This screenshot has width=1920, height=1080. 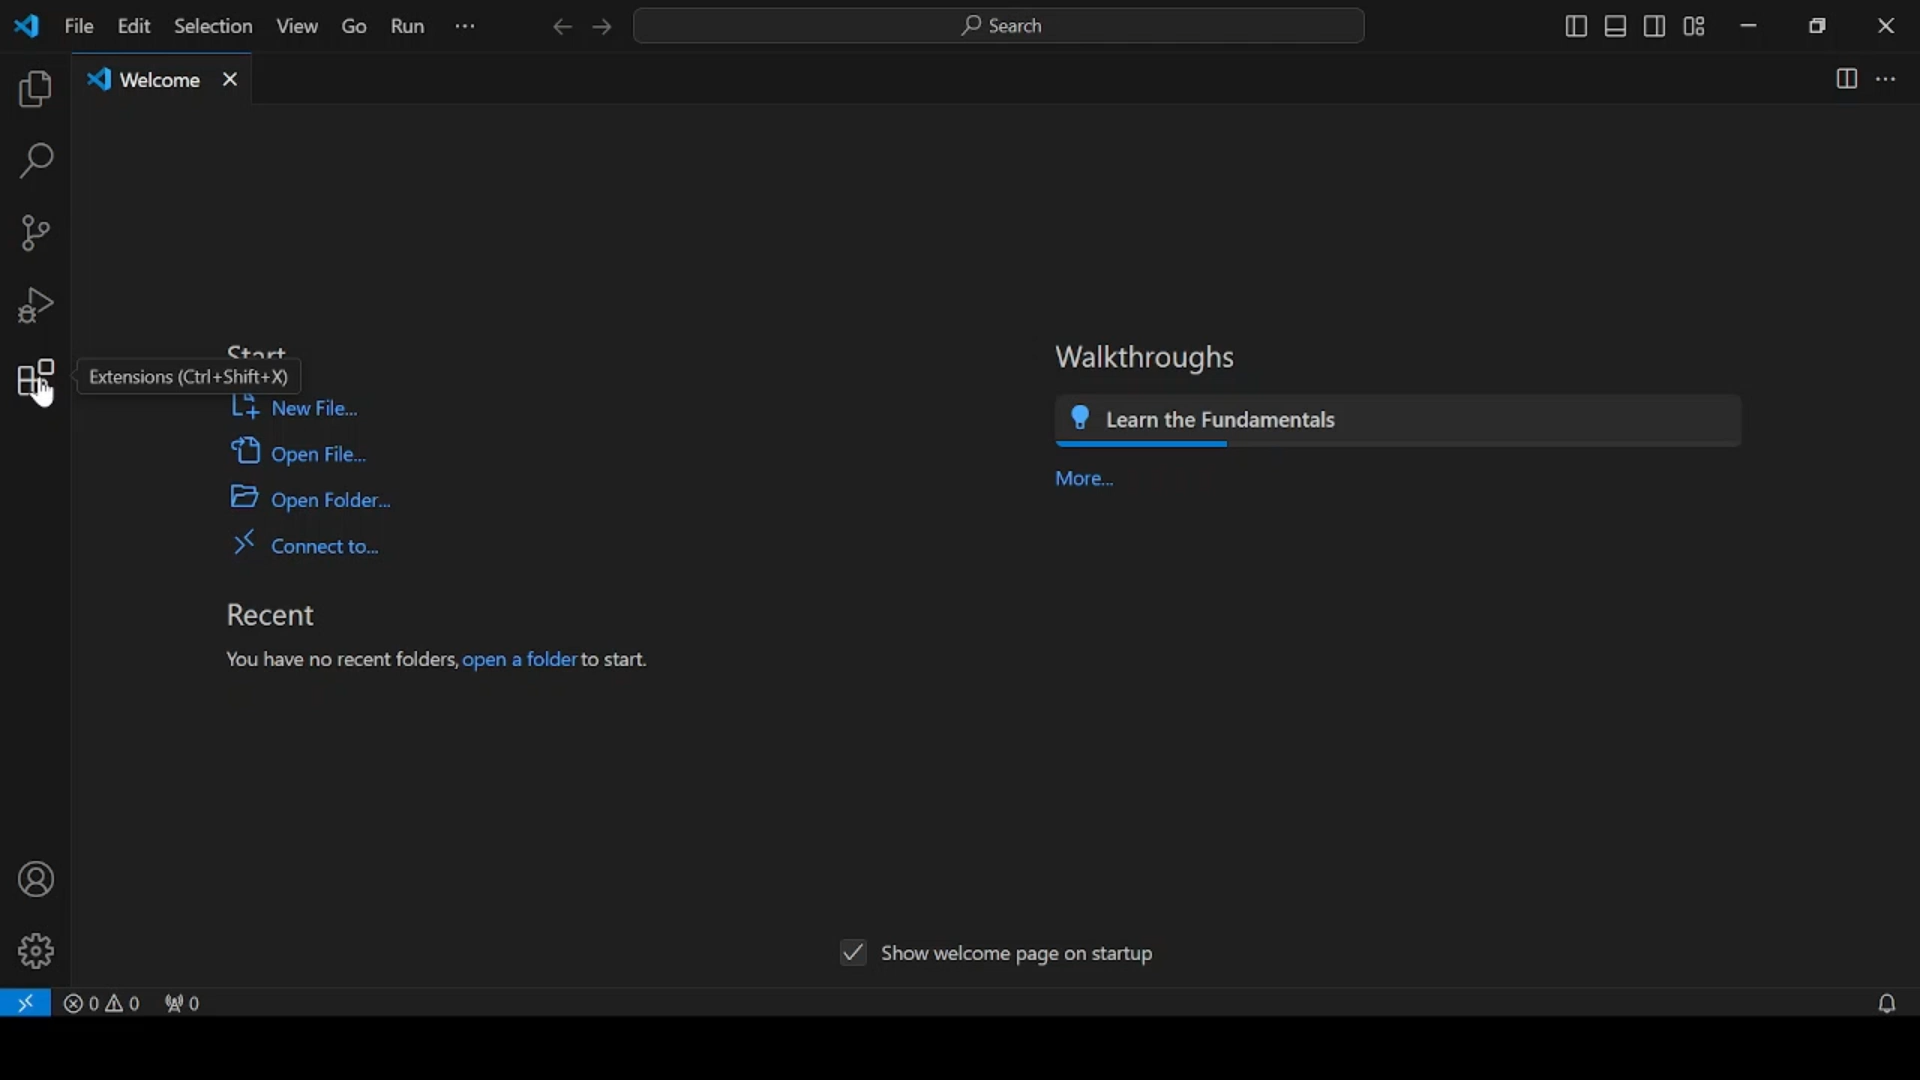 What do you see at coordinates (134, 26) in the screenshot?
I see `edit` at bounding box center [134, 26].